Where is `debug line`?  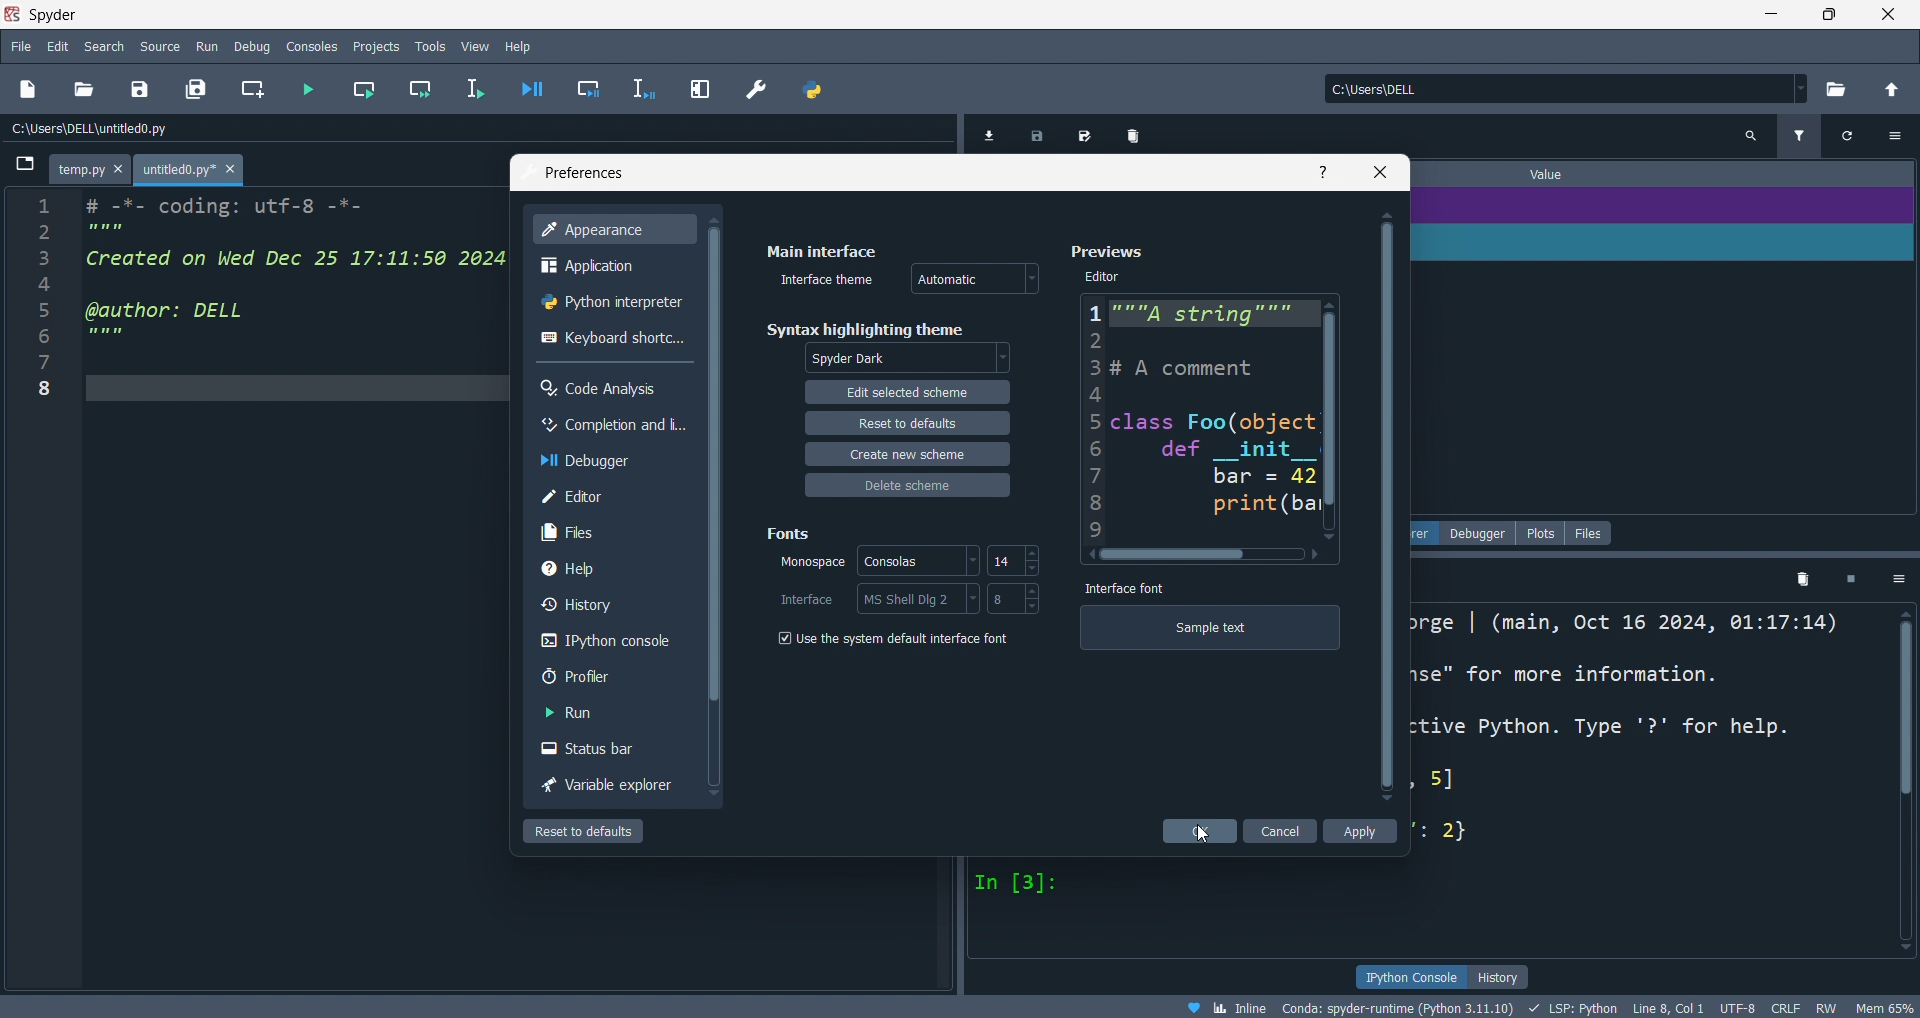
debug line is located at coordinates (641, 89).